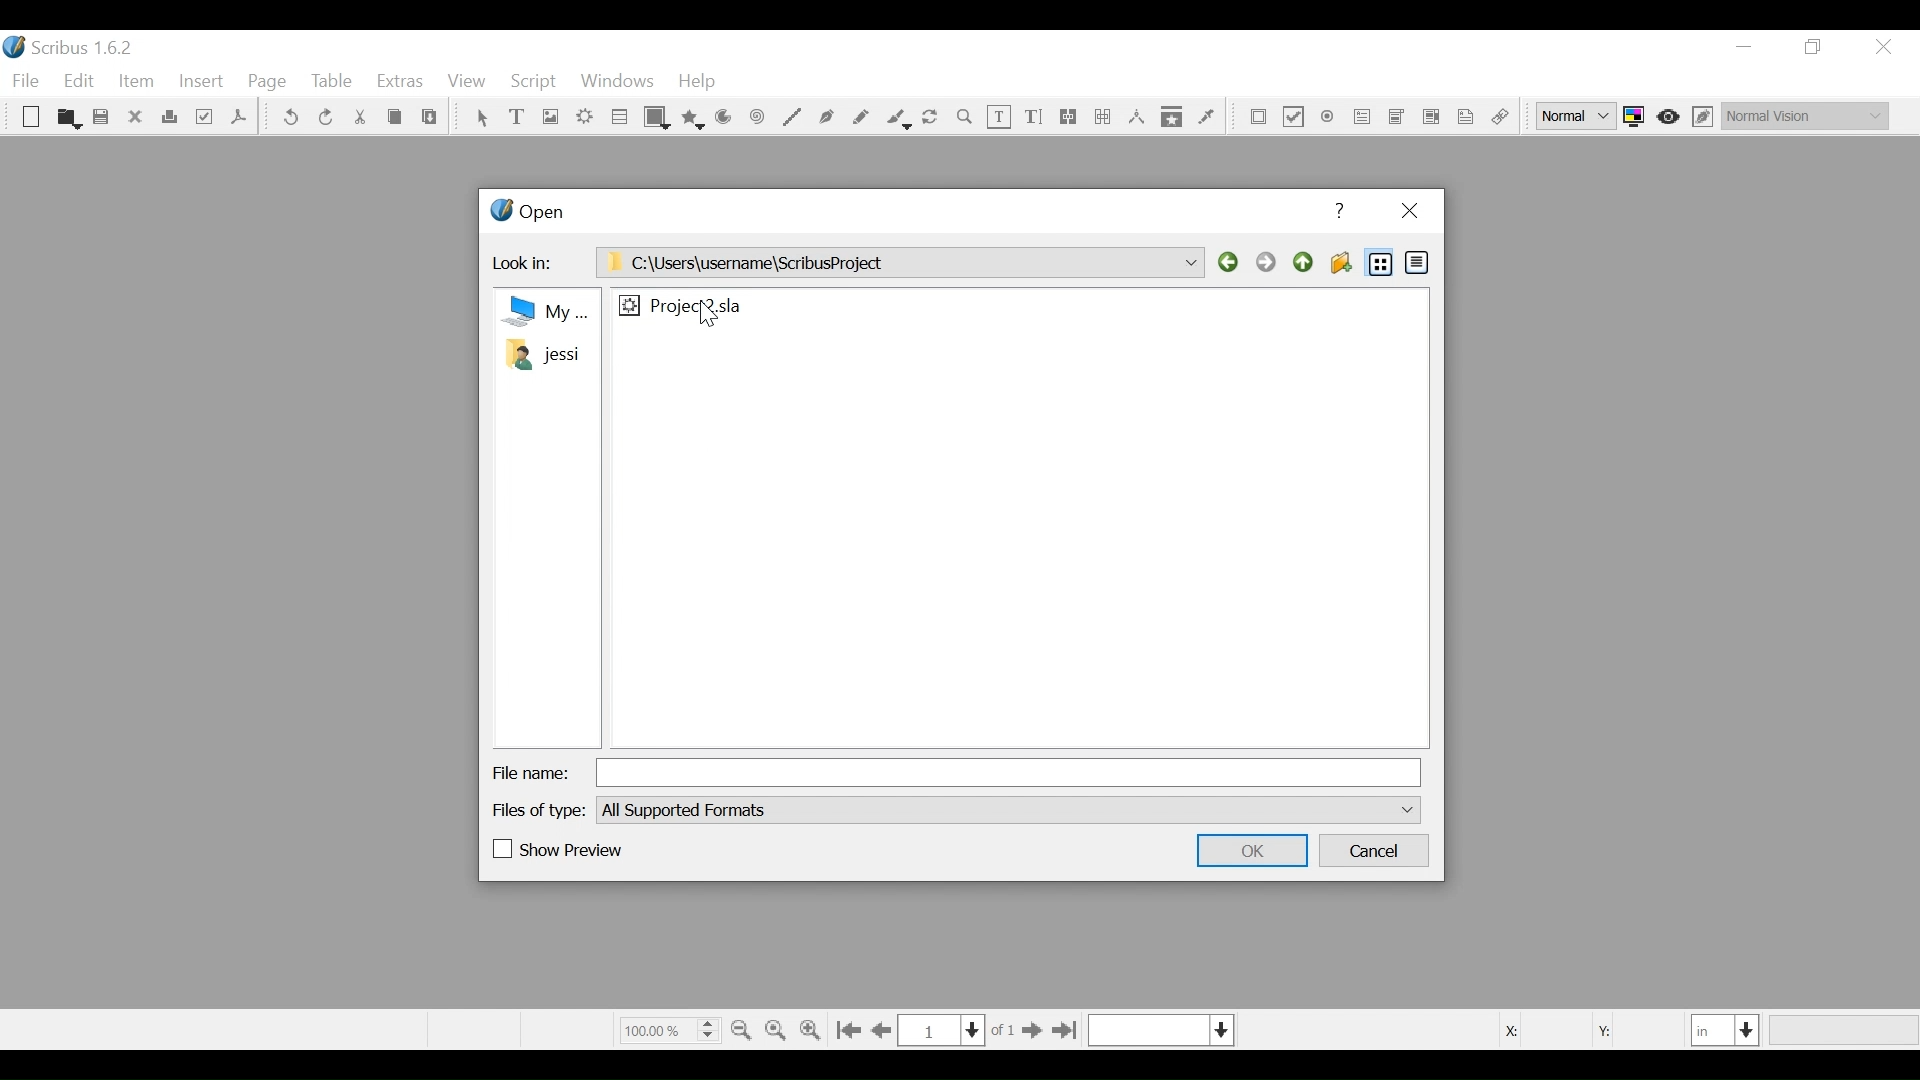 This screenshot has height=1080, width=1920. What do you see at coordinates (1705, 116) in the screenshot?
I see `Edit in Preview mode` at bounding box center [1705, 116].